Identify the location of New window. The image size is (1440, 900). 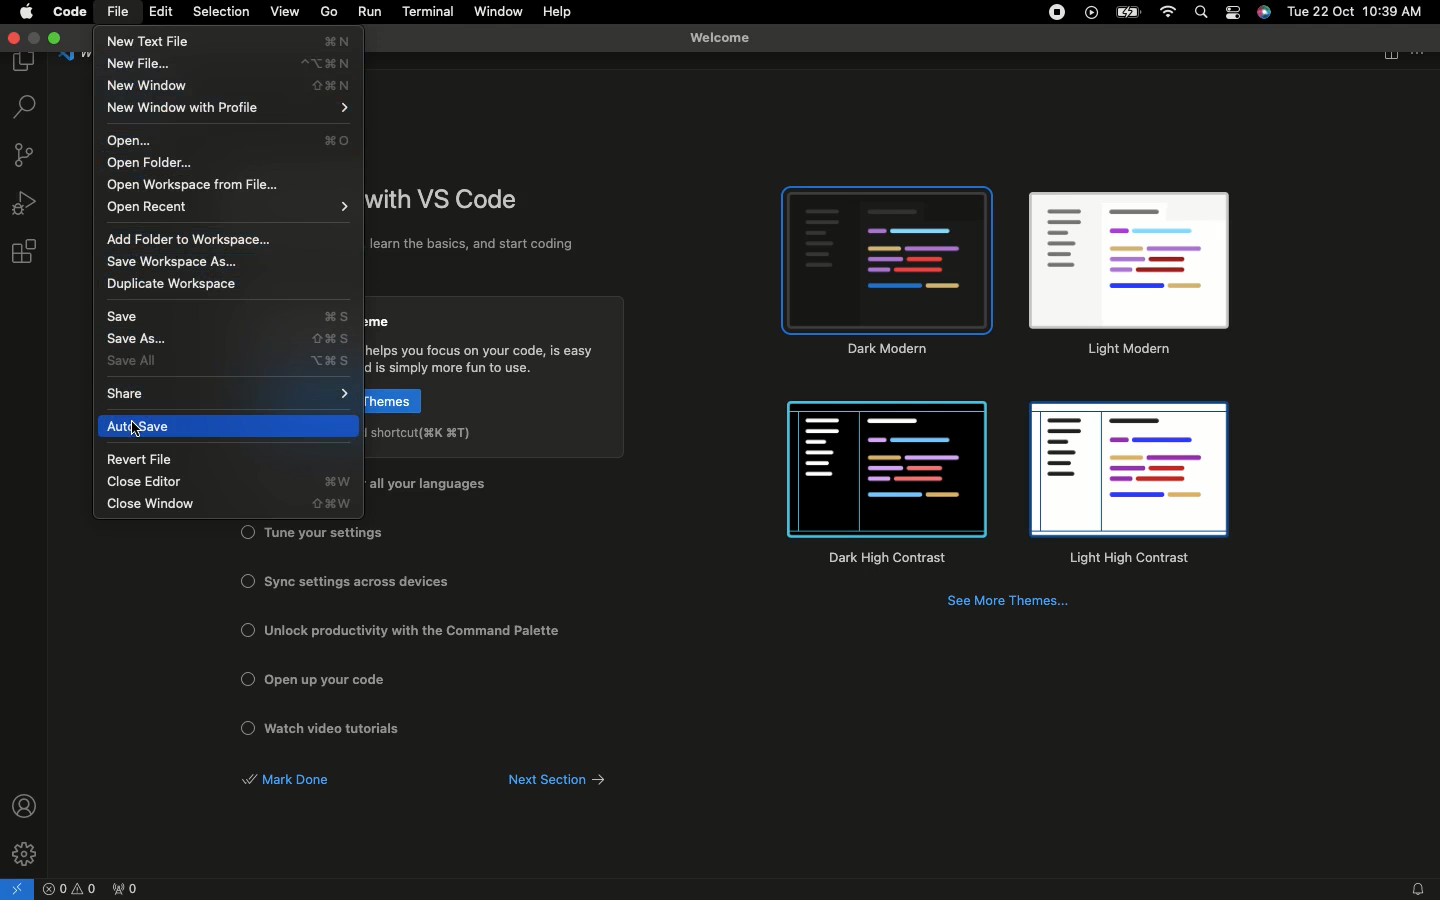
(227, 86).